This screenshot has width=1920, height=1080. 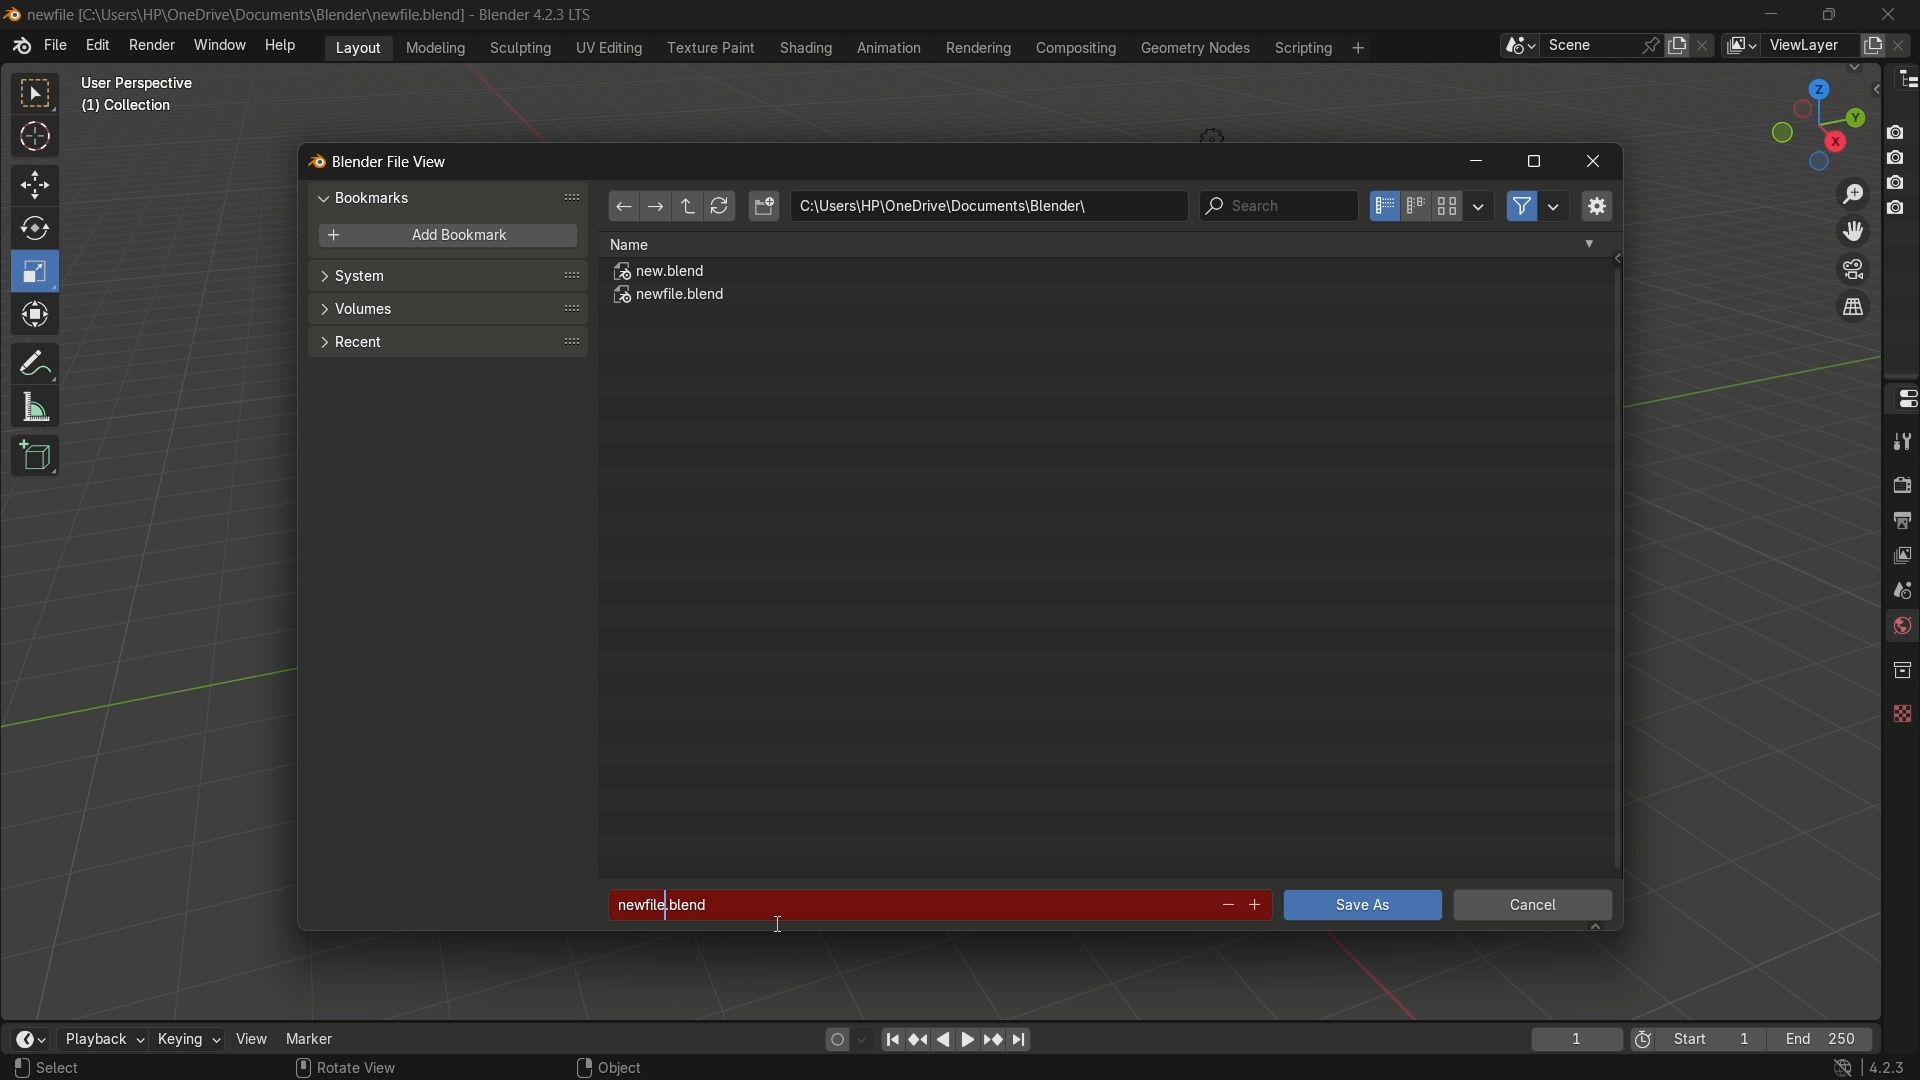 What do you see at coordinates (1705, 45) in the screenshot?
I see `delete scene` at bounding box center [1705, 45].